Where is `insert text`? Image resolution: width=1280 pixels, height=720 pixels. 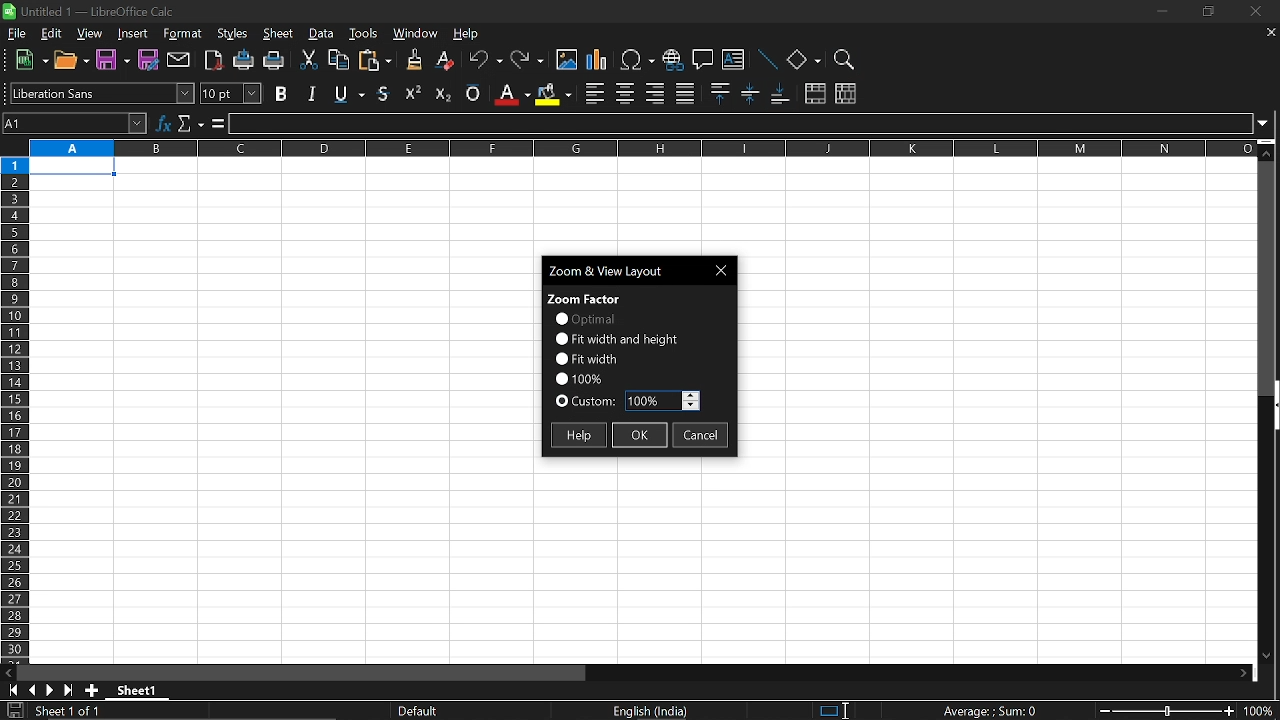
insert text is located at coordinates (733, 62).